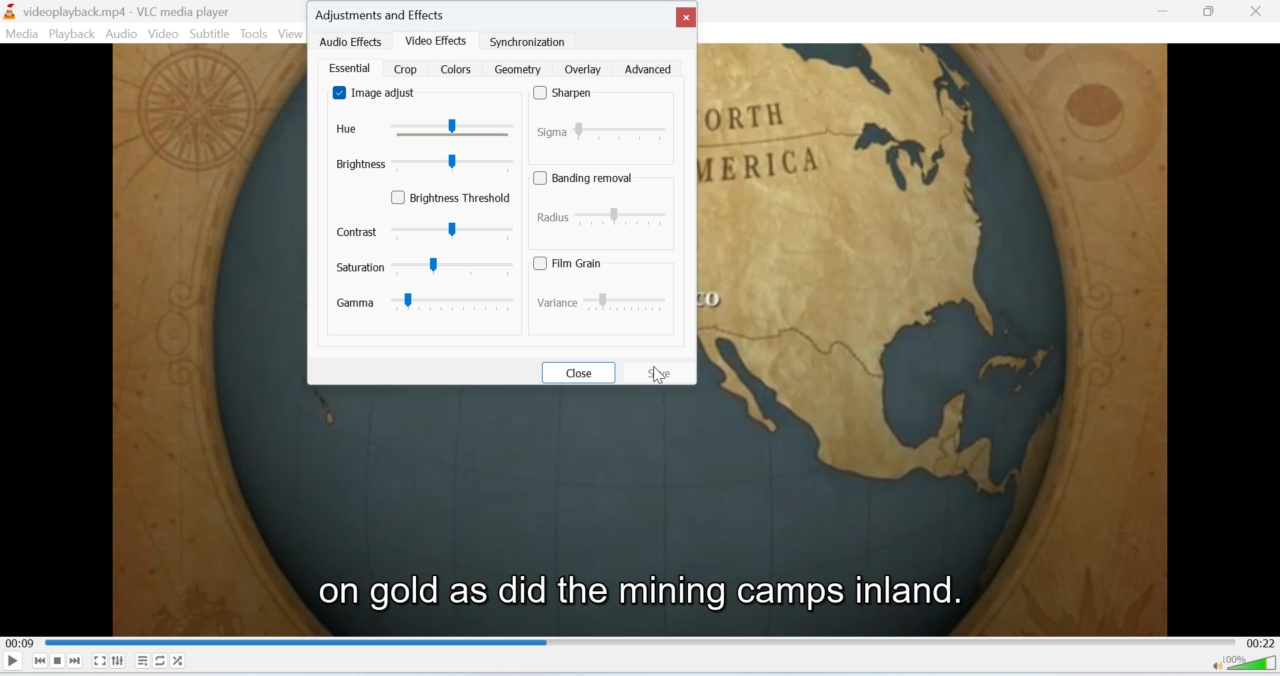 The width and height of the screenshot is (1280, 676). I want to click on Loop, so click(161, 660).